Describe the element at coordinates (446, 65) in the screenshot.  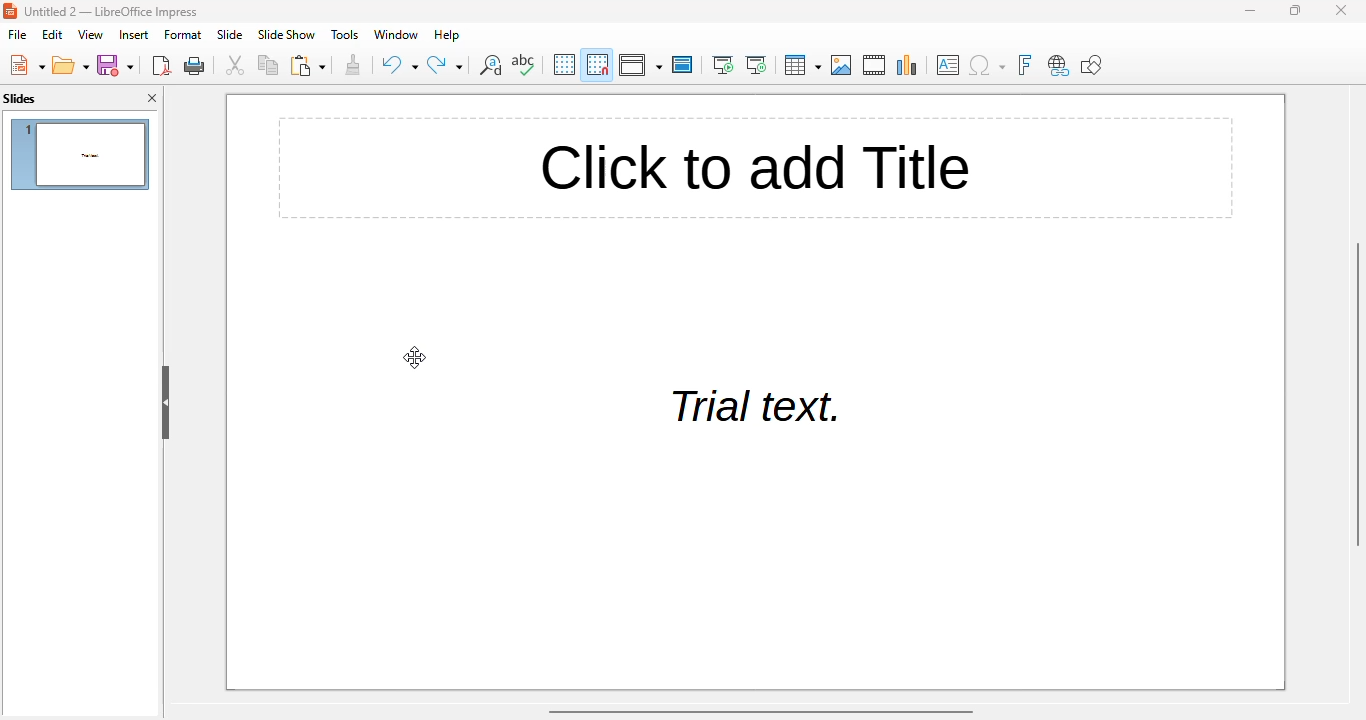
I see `redo` at that location.